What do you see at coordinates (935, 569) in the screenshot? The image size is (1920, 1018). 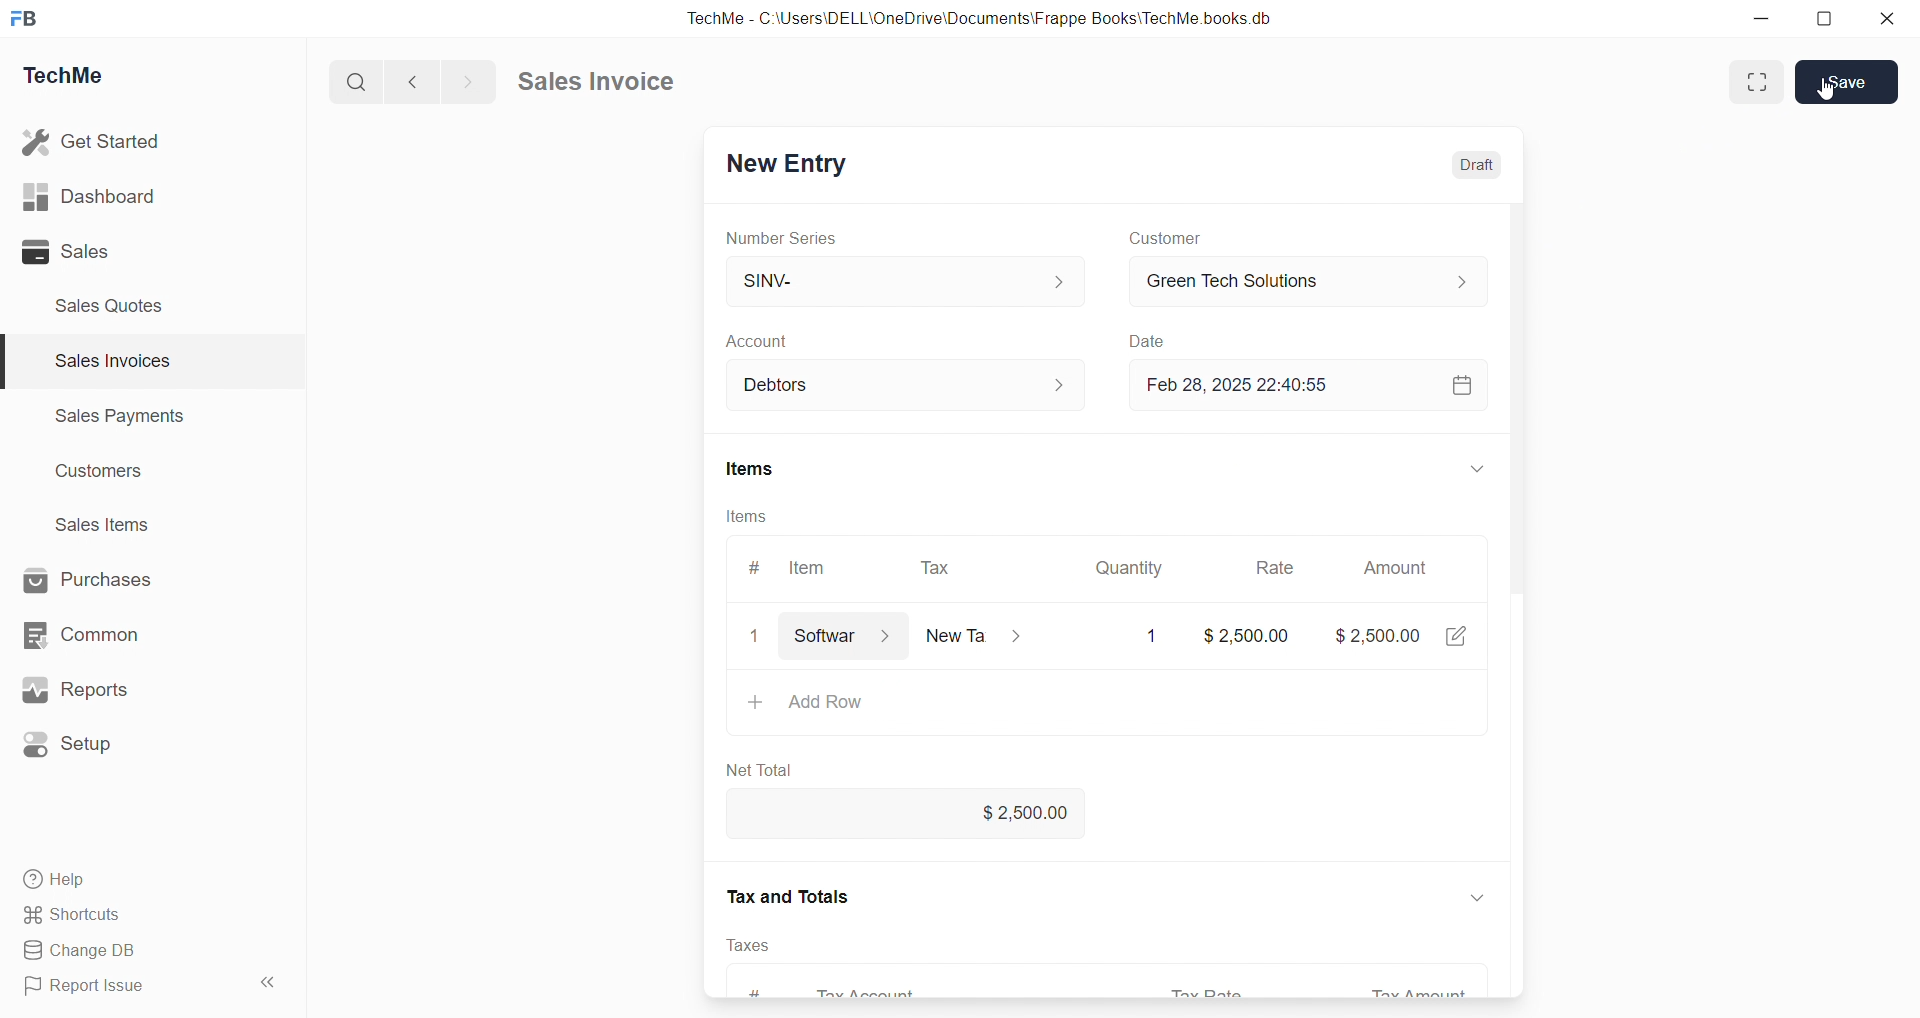 I see `Tax` at bounding box center [935, 569].